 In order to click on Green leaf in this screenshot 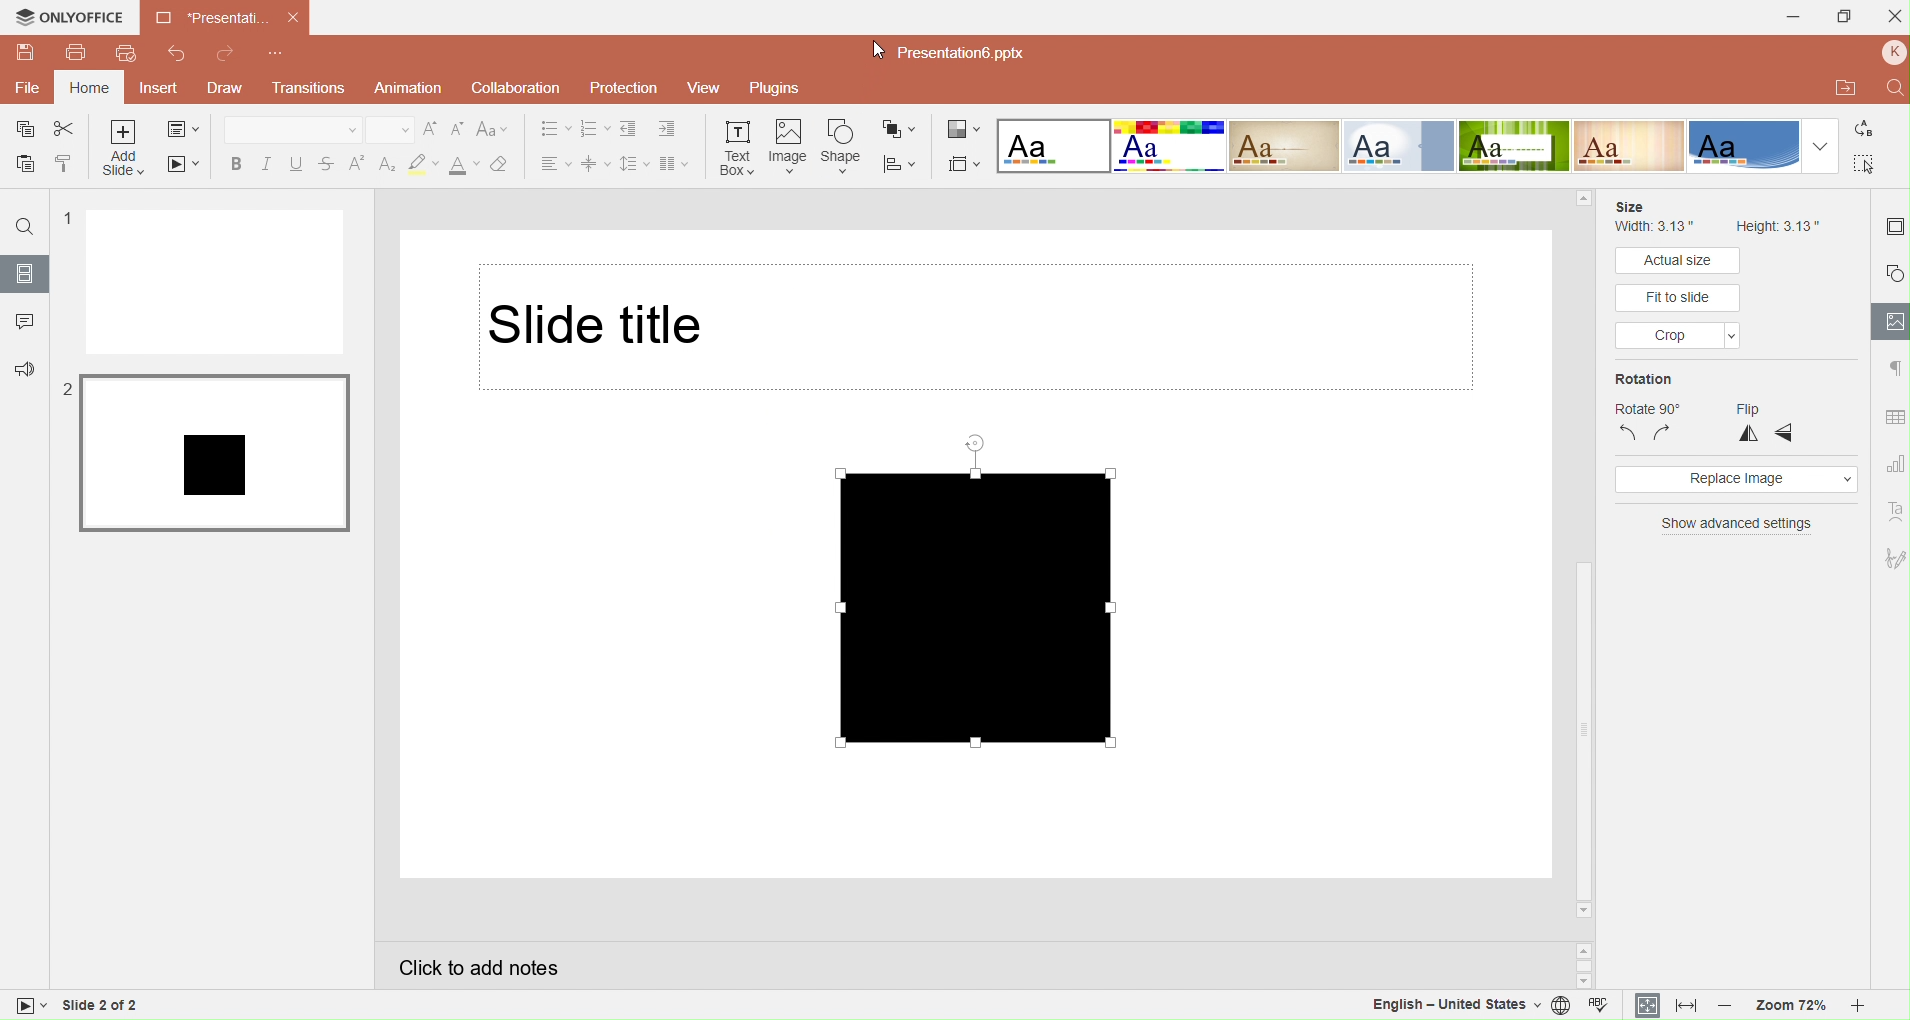, I will do `click(1515, 147)`.